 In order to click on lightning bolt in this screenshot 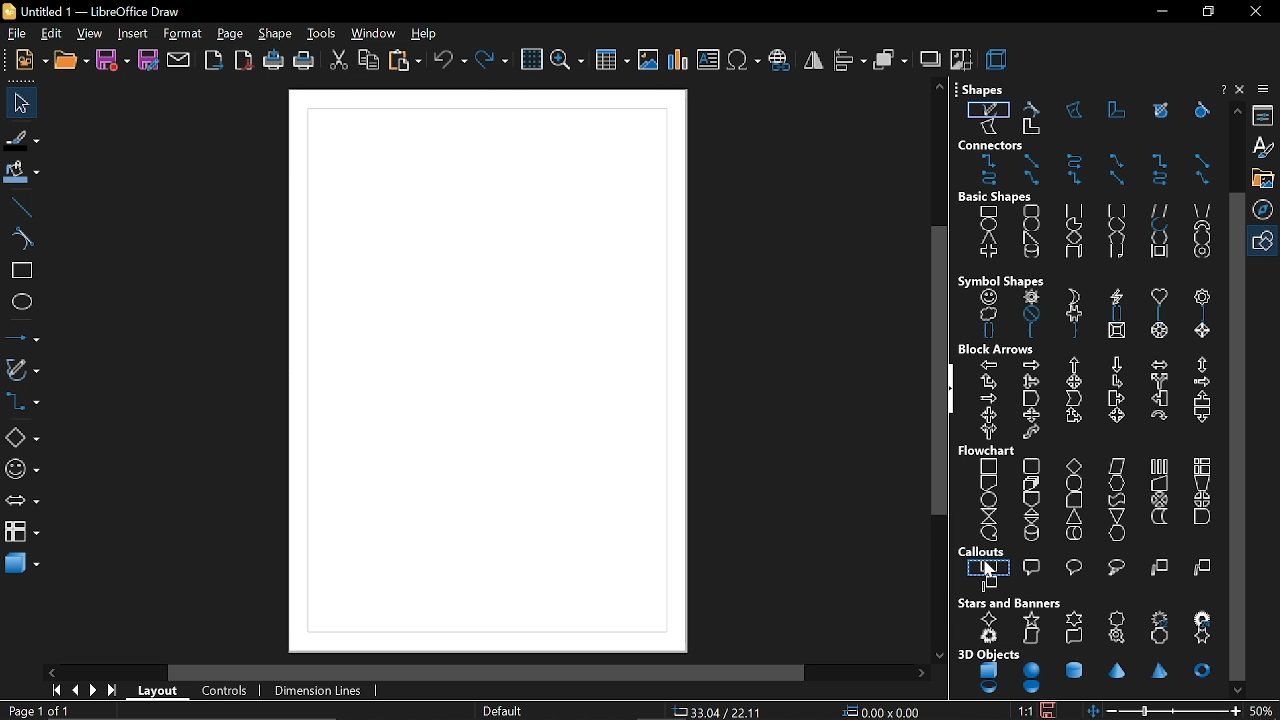, I will do `click(1113, 298)`.